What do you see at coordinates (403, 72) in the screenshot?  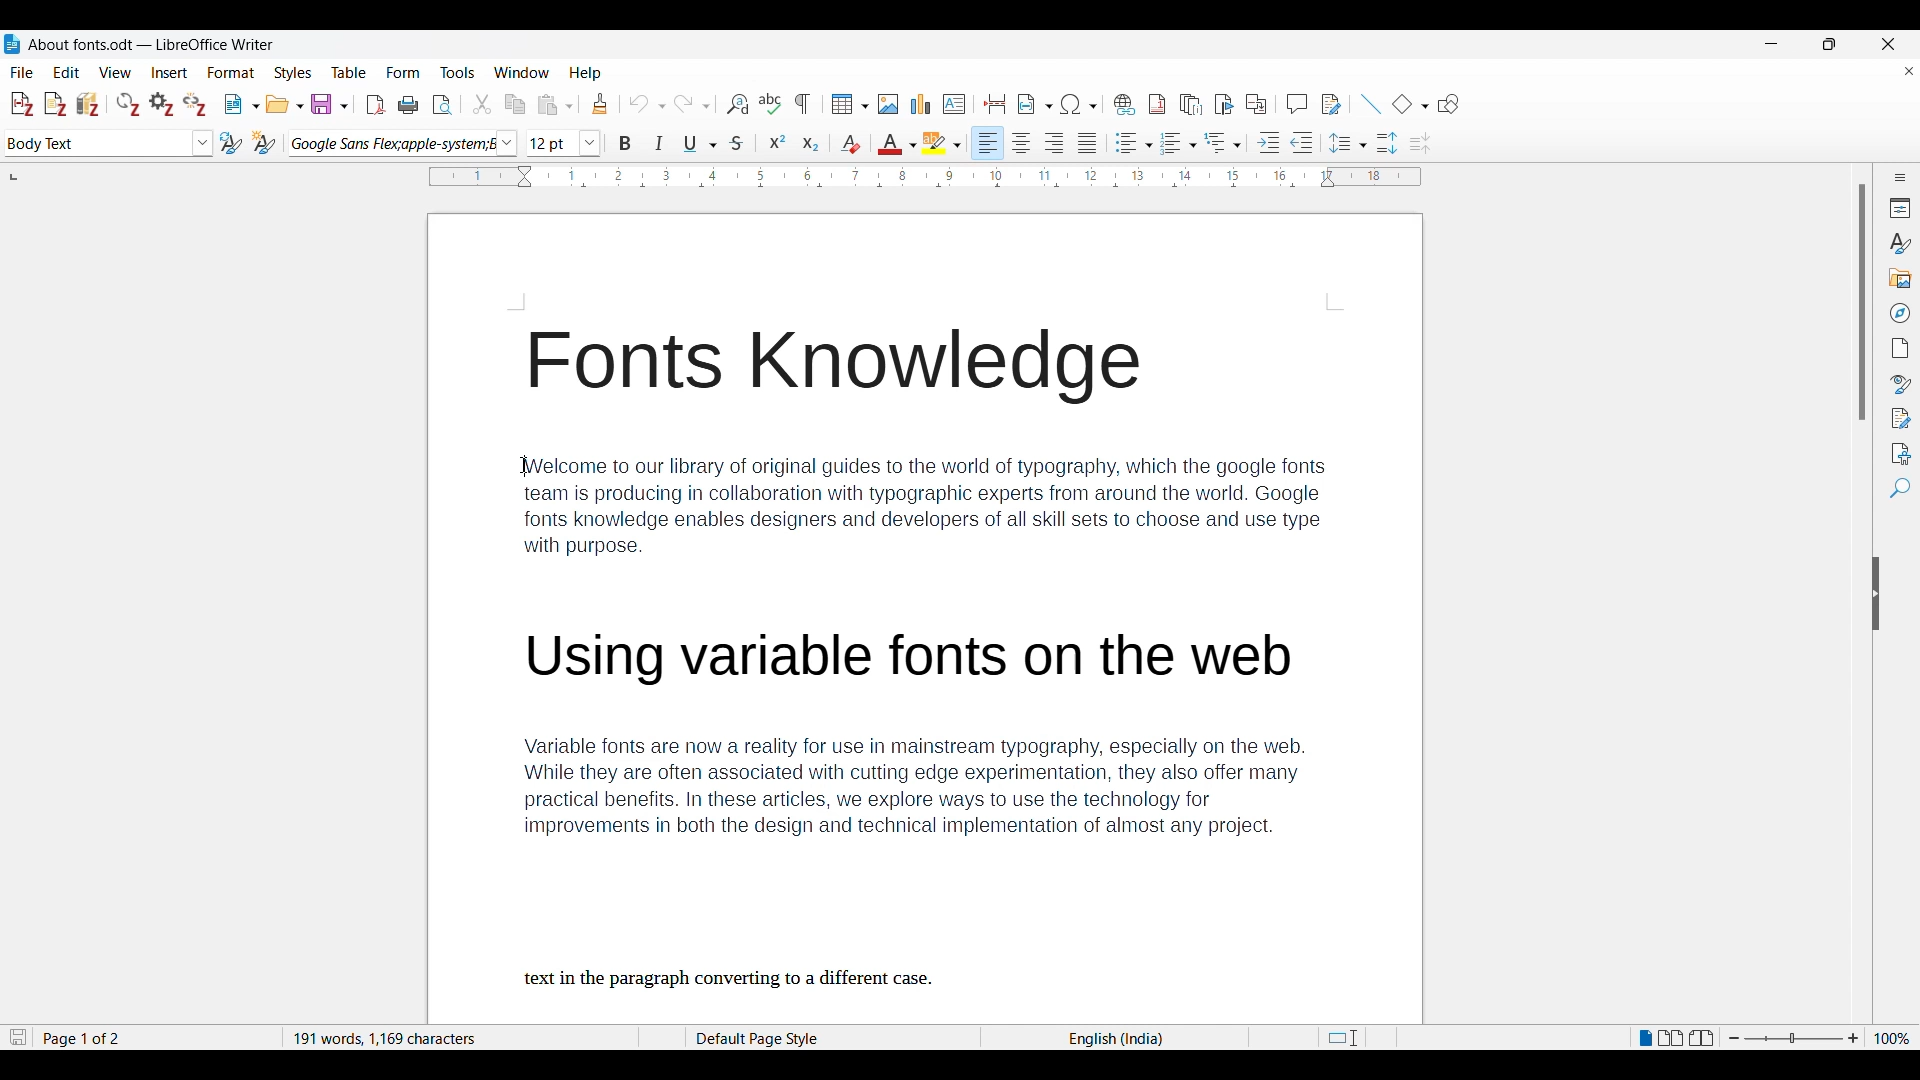 I see `Form menu` at bounding box center [403, 72].